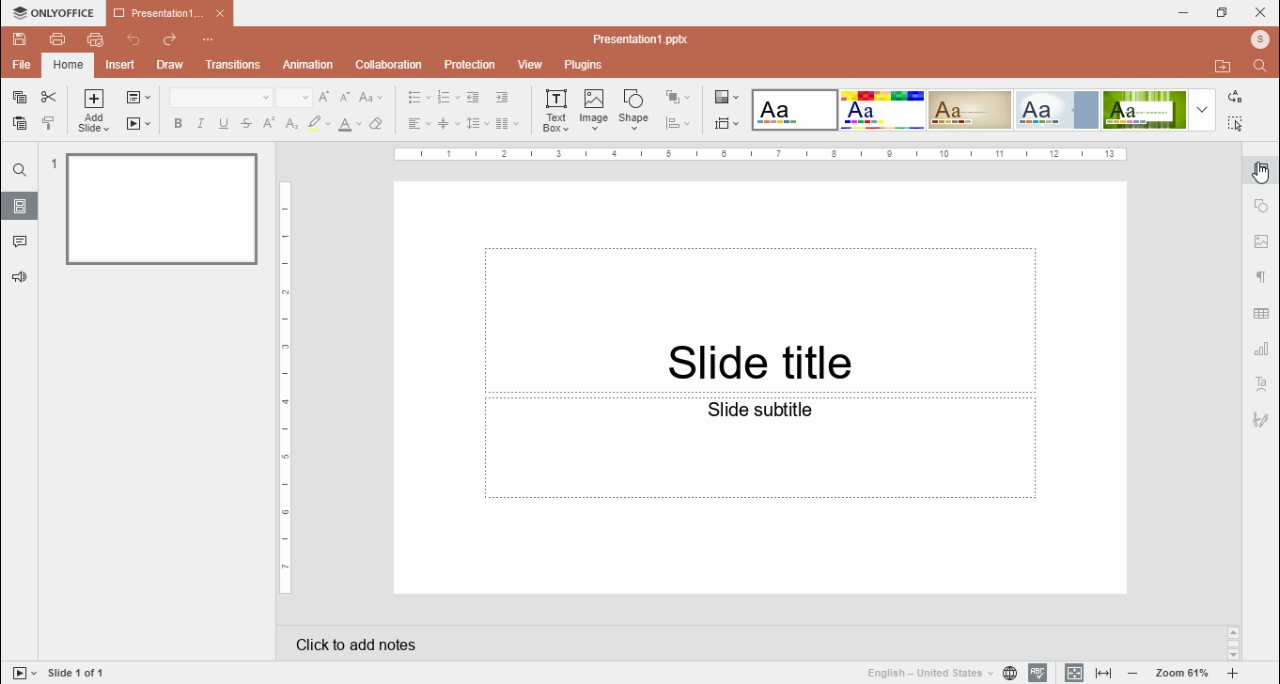 This screenshot has width=1280, height=684. What do you see at coordinates (1236, 124) in the screenshot?
I see `select all` at bounding box center [1236, 124].